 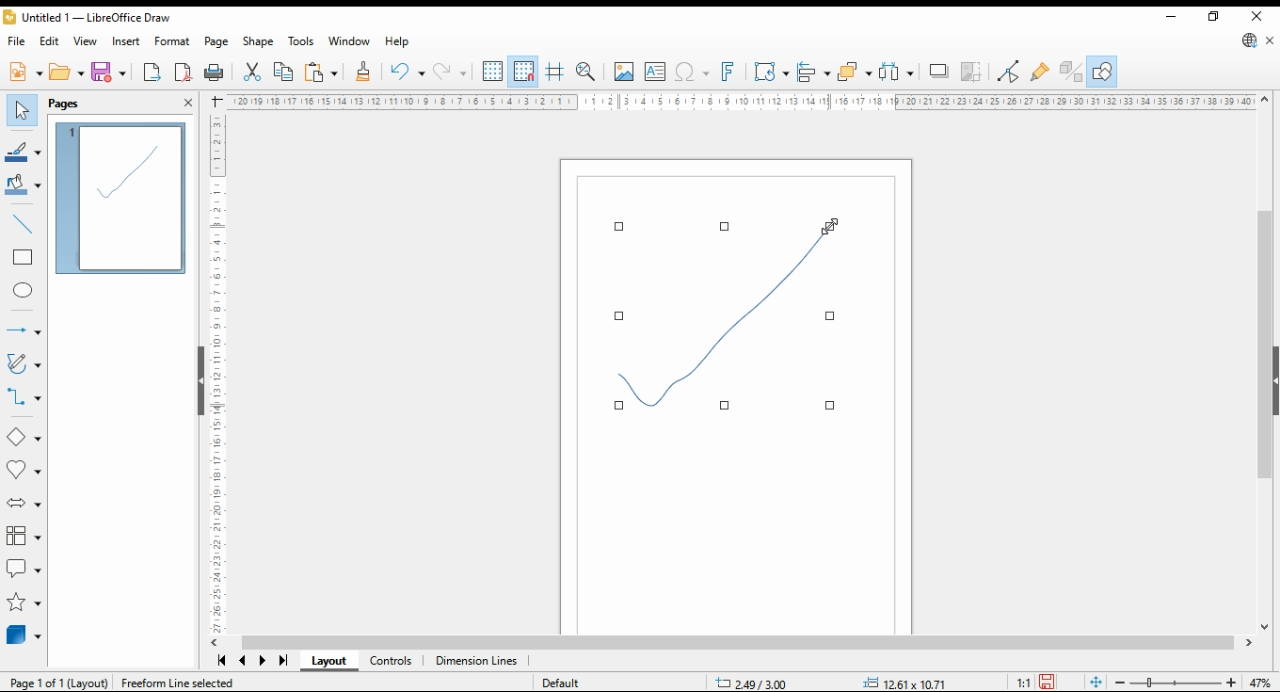 I want to click on zoom slider, so click(x=1174, y=682).